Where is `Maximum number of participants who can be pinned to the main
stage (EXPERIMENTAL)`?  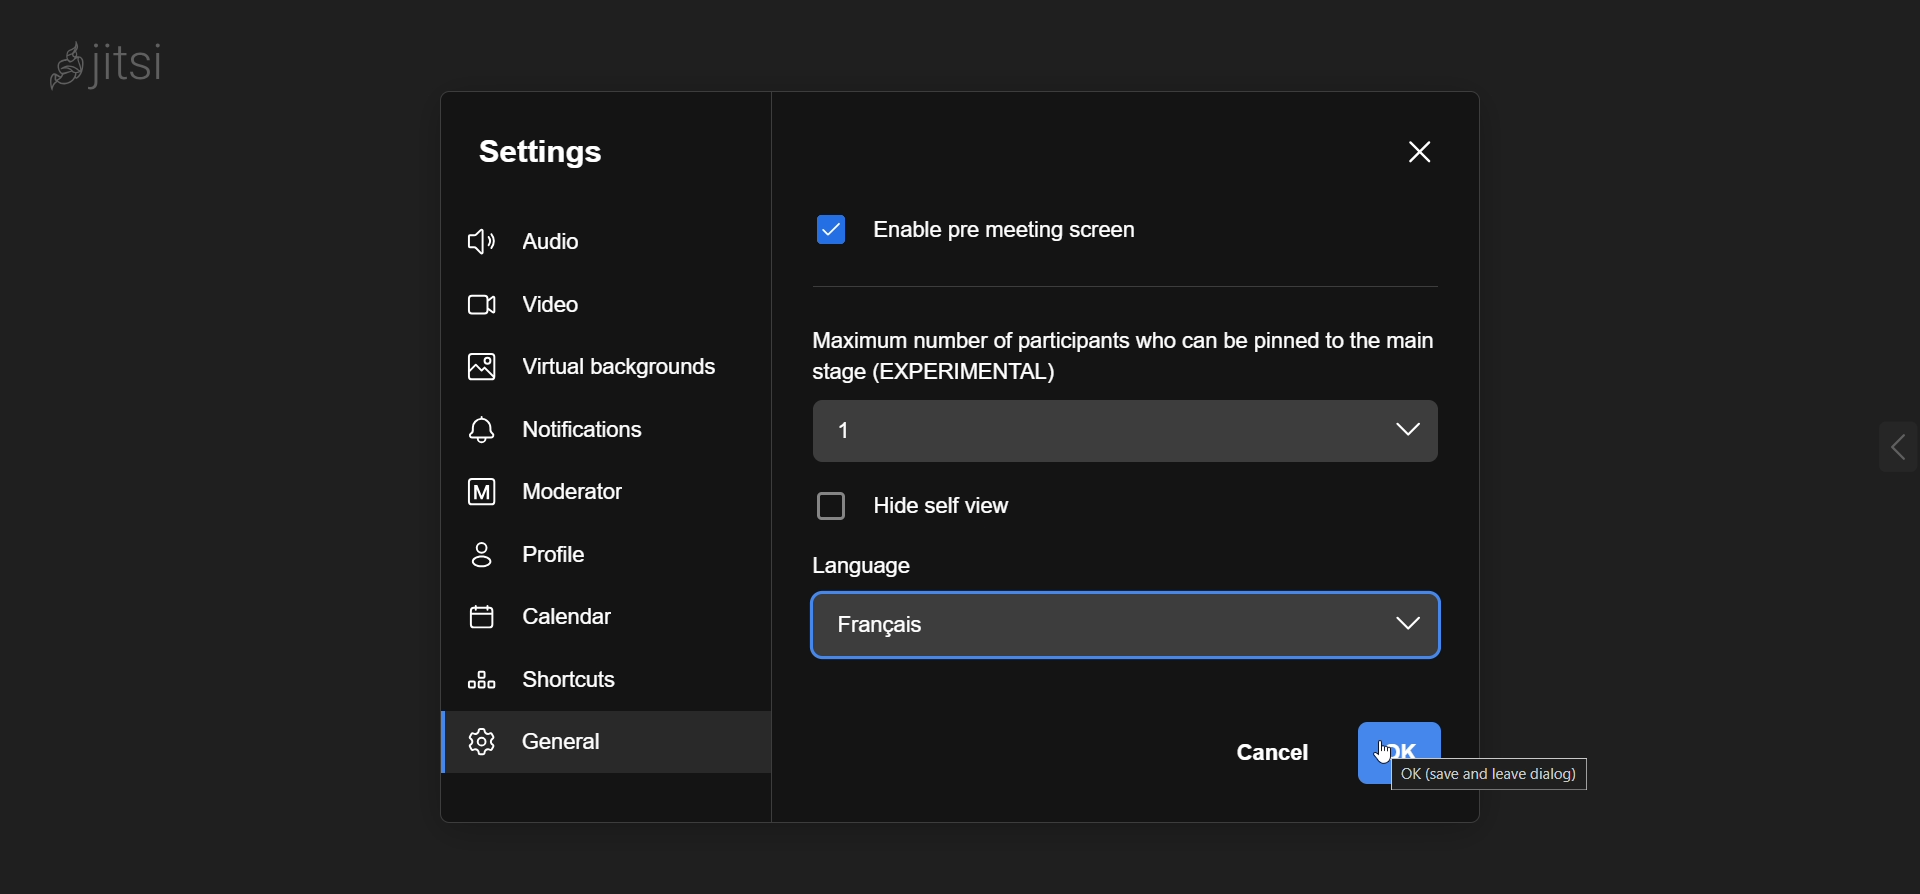
Maximum number of participants who can be pinned to the main
stage (EXPERIMENTAL) is located at coordinates (1120, 355).